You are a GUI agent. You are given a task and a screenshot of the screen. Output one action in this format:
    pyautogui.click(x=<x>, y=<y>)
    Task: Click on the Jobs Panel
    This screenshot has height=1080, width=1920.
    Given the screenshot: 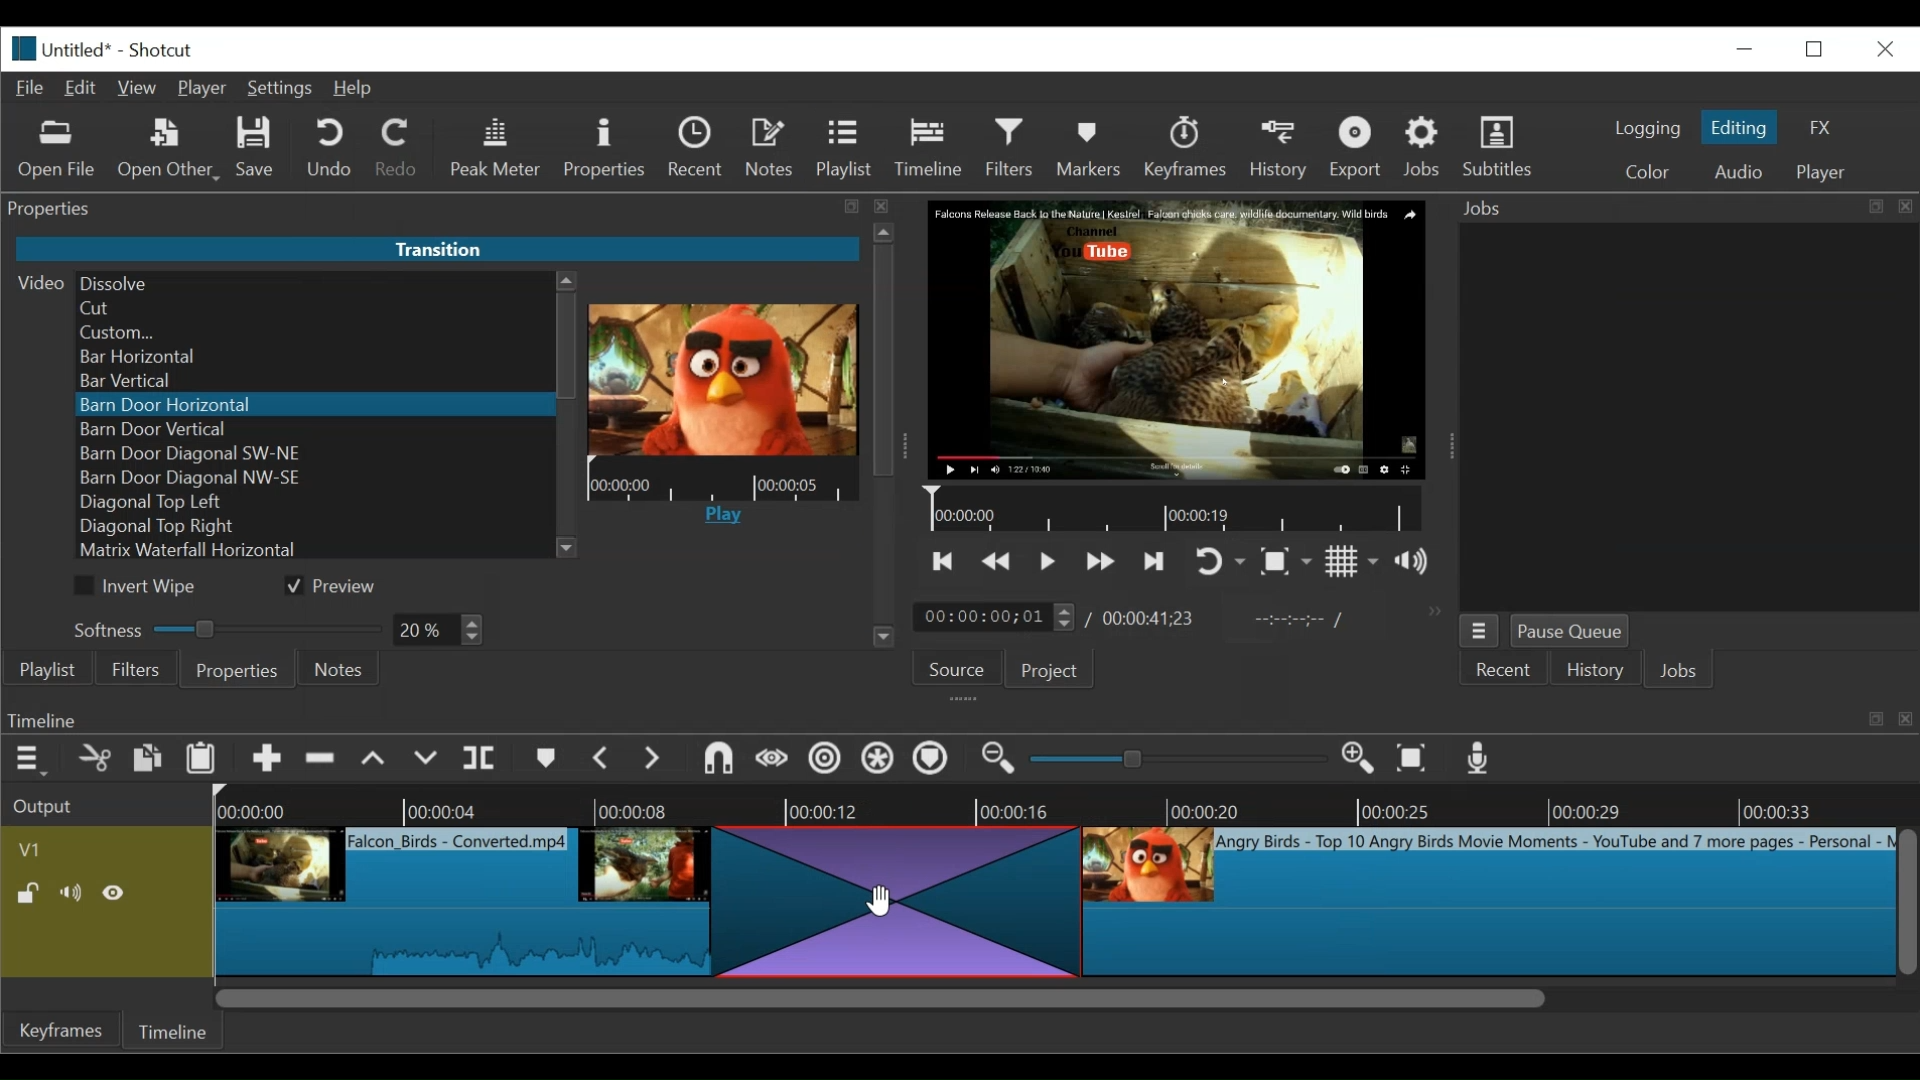 What is the action you would take?
    pyautogui.click(x=1684, y=208)
    